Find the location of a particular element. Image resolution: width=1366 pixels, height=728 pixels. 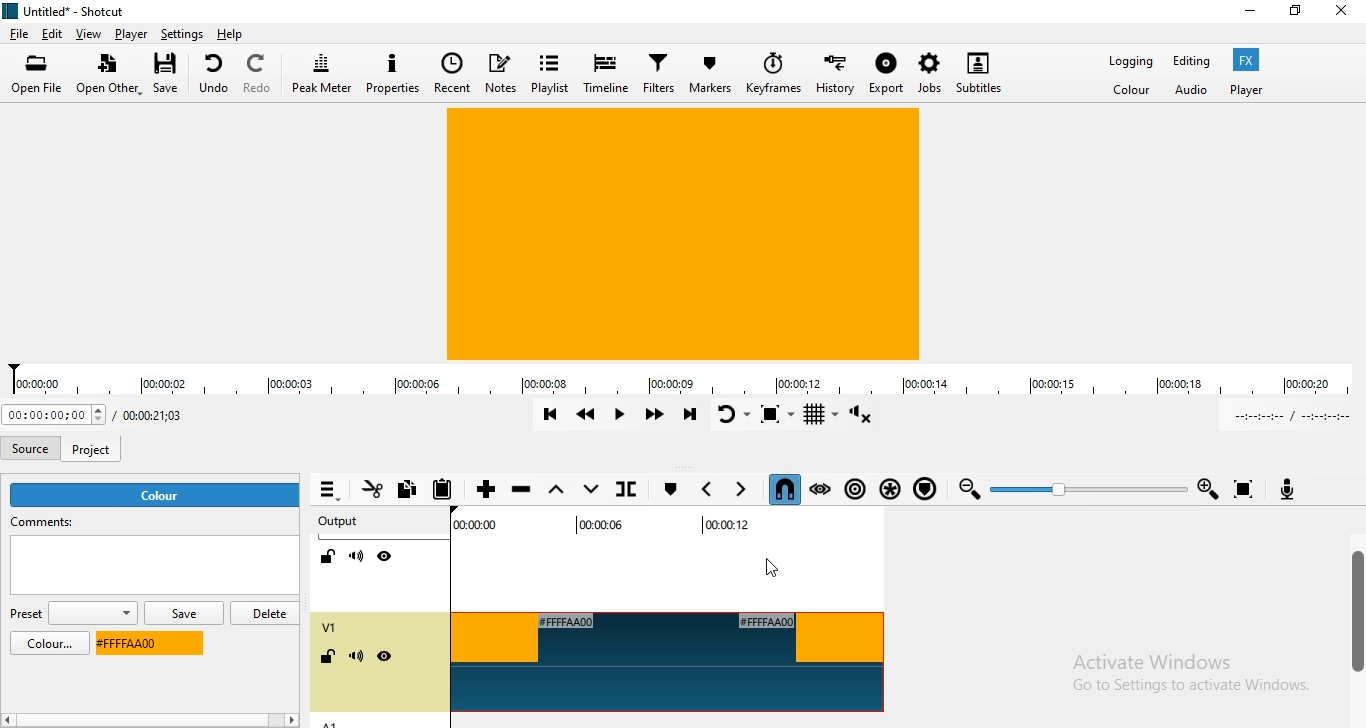

Play quickly backwards is located at coordinates (585, 414).